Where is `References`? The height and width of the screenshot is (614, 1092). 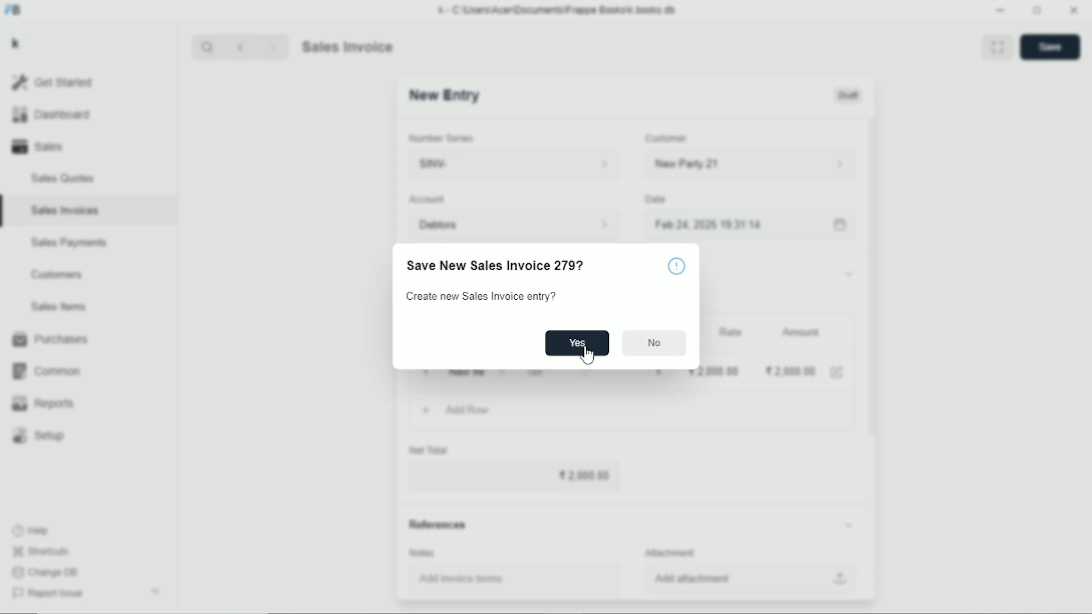
References is located at coordinates (631, 525).